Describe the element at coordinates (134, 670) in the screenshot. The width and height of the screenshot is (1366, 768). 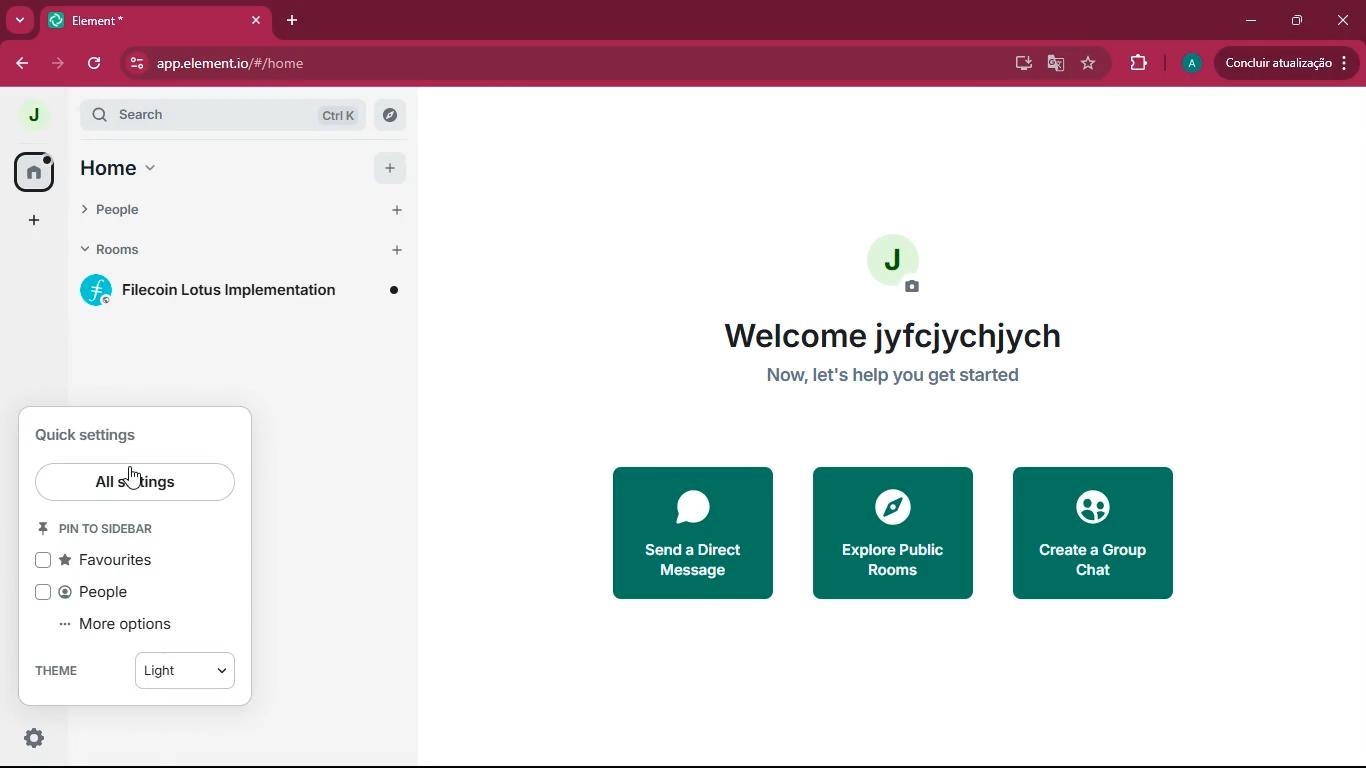
I see `theme` at that location.